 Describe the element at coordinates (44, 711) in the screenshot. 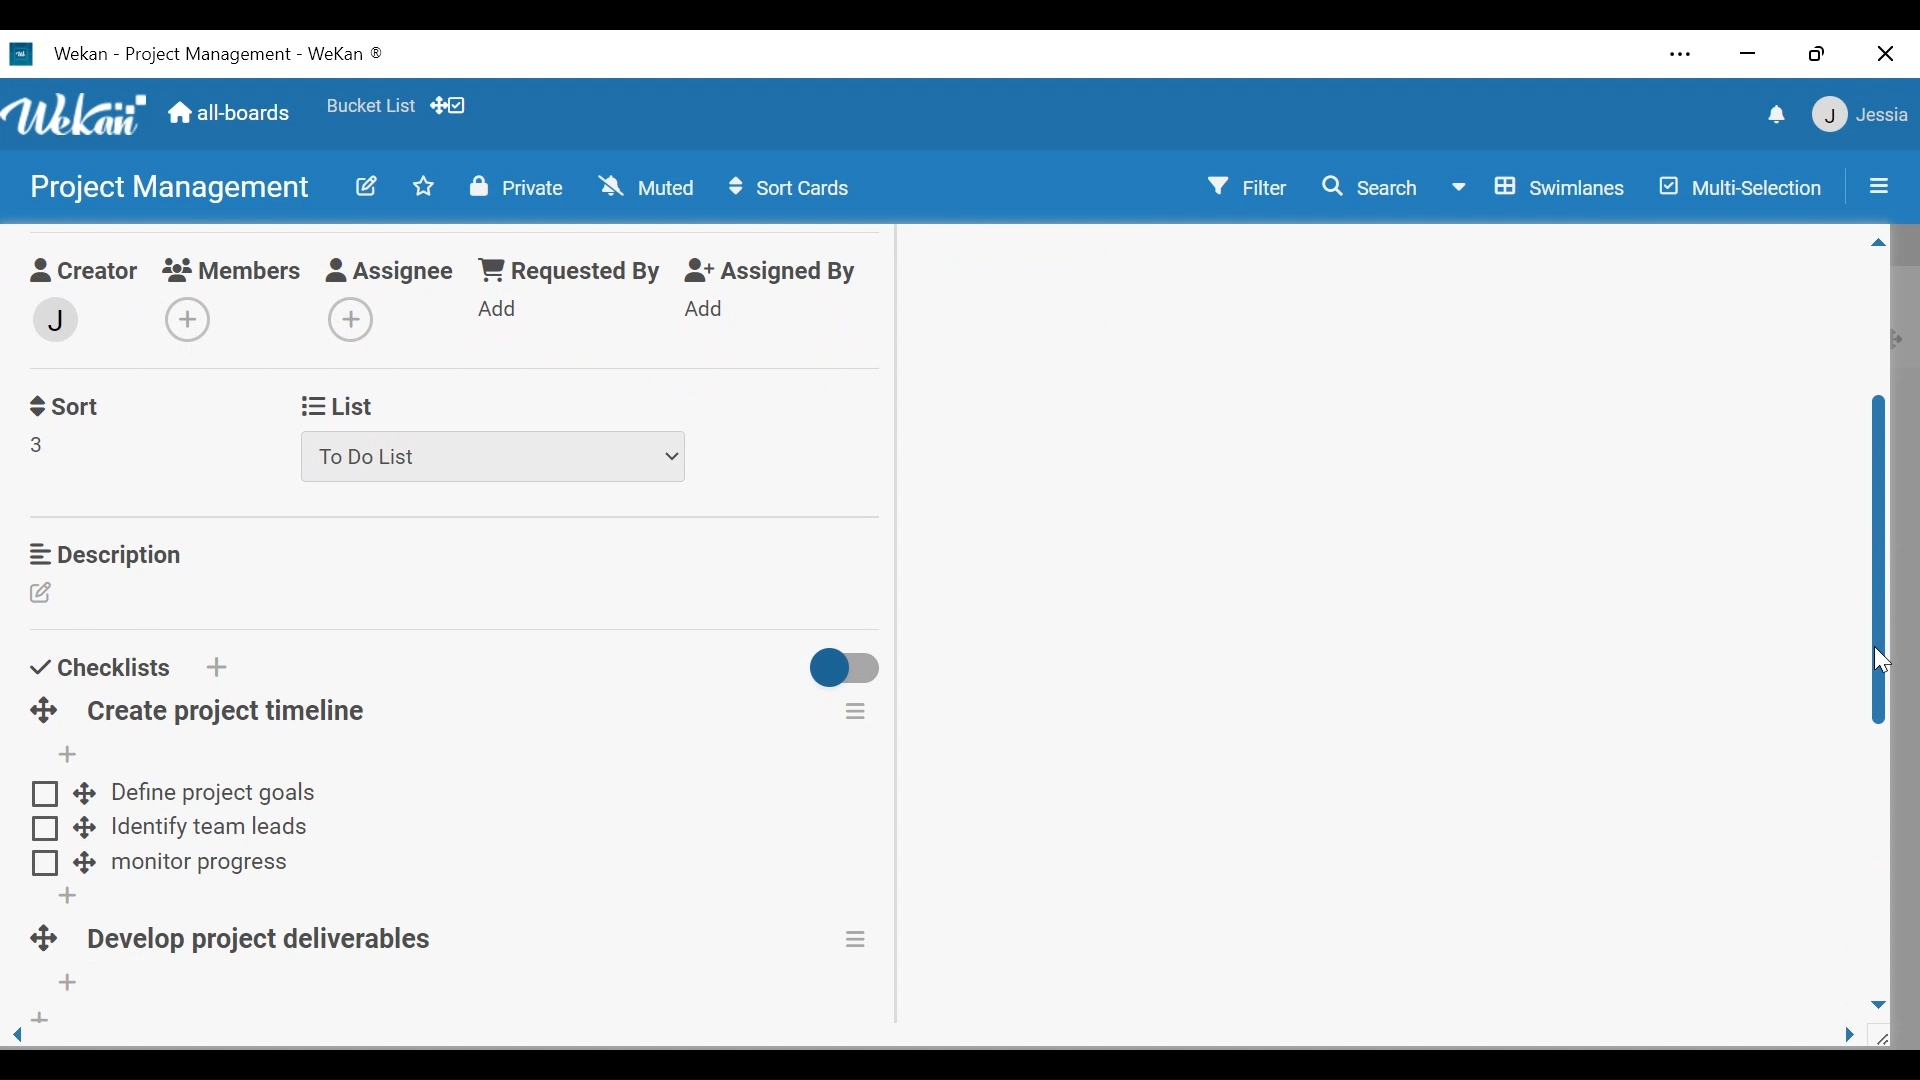

I see `Desktop drag handles` at that location.